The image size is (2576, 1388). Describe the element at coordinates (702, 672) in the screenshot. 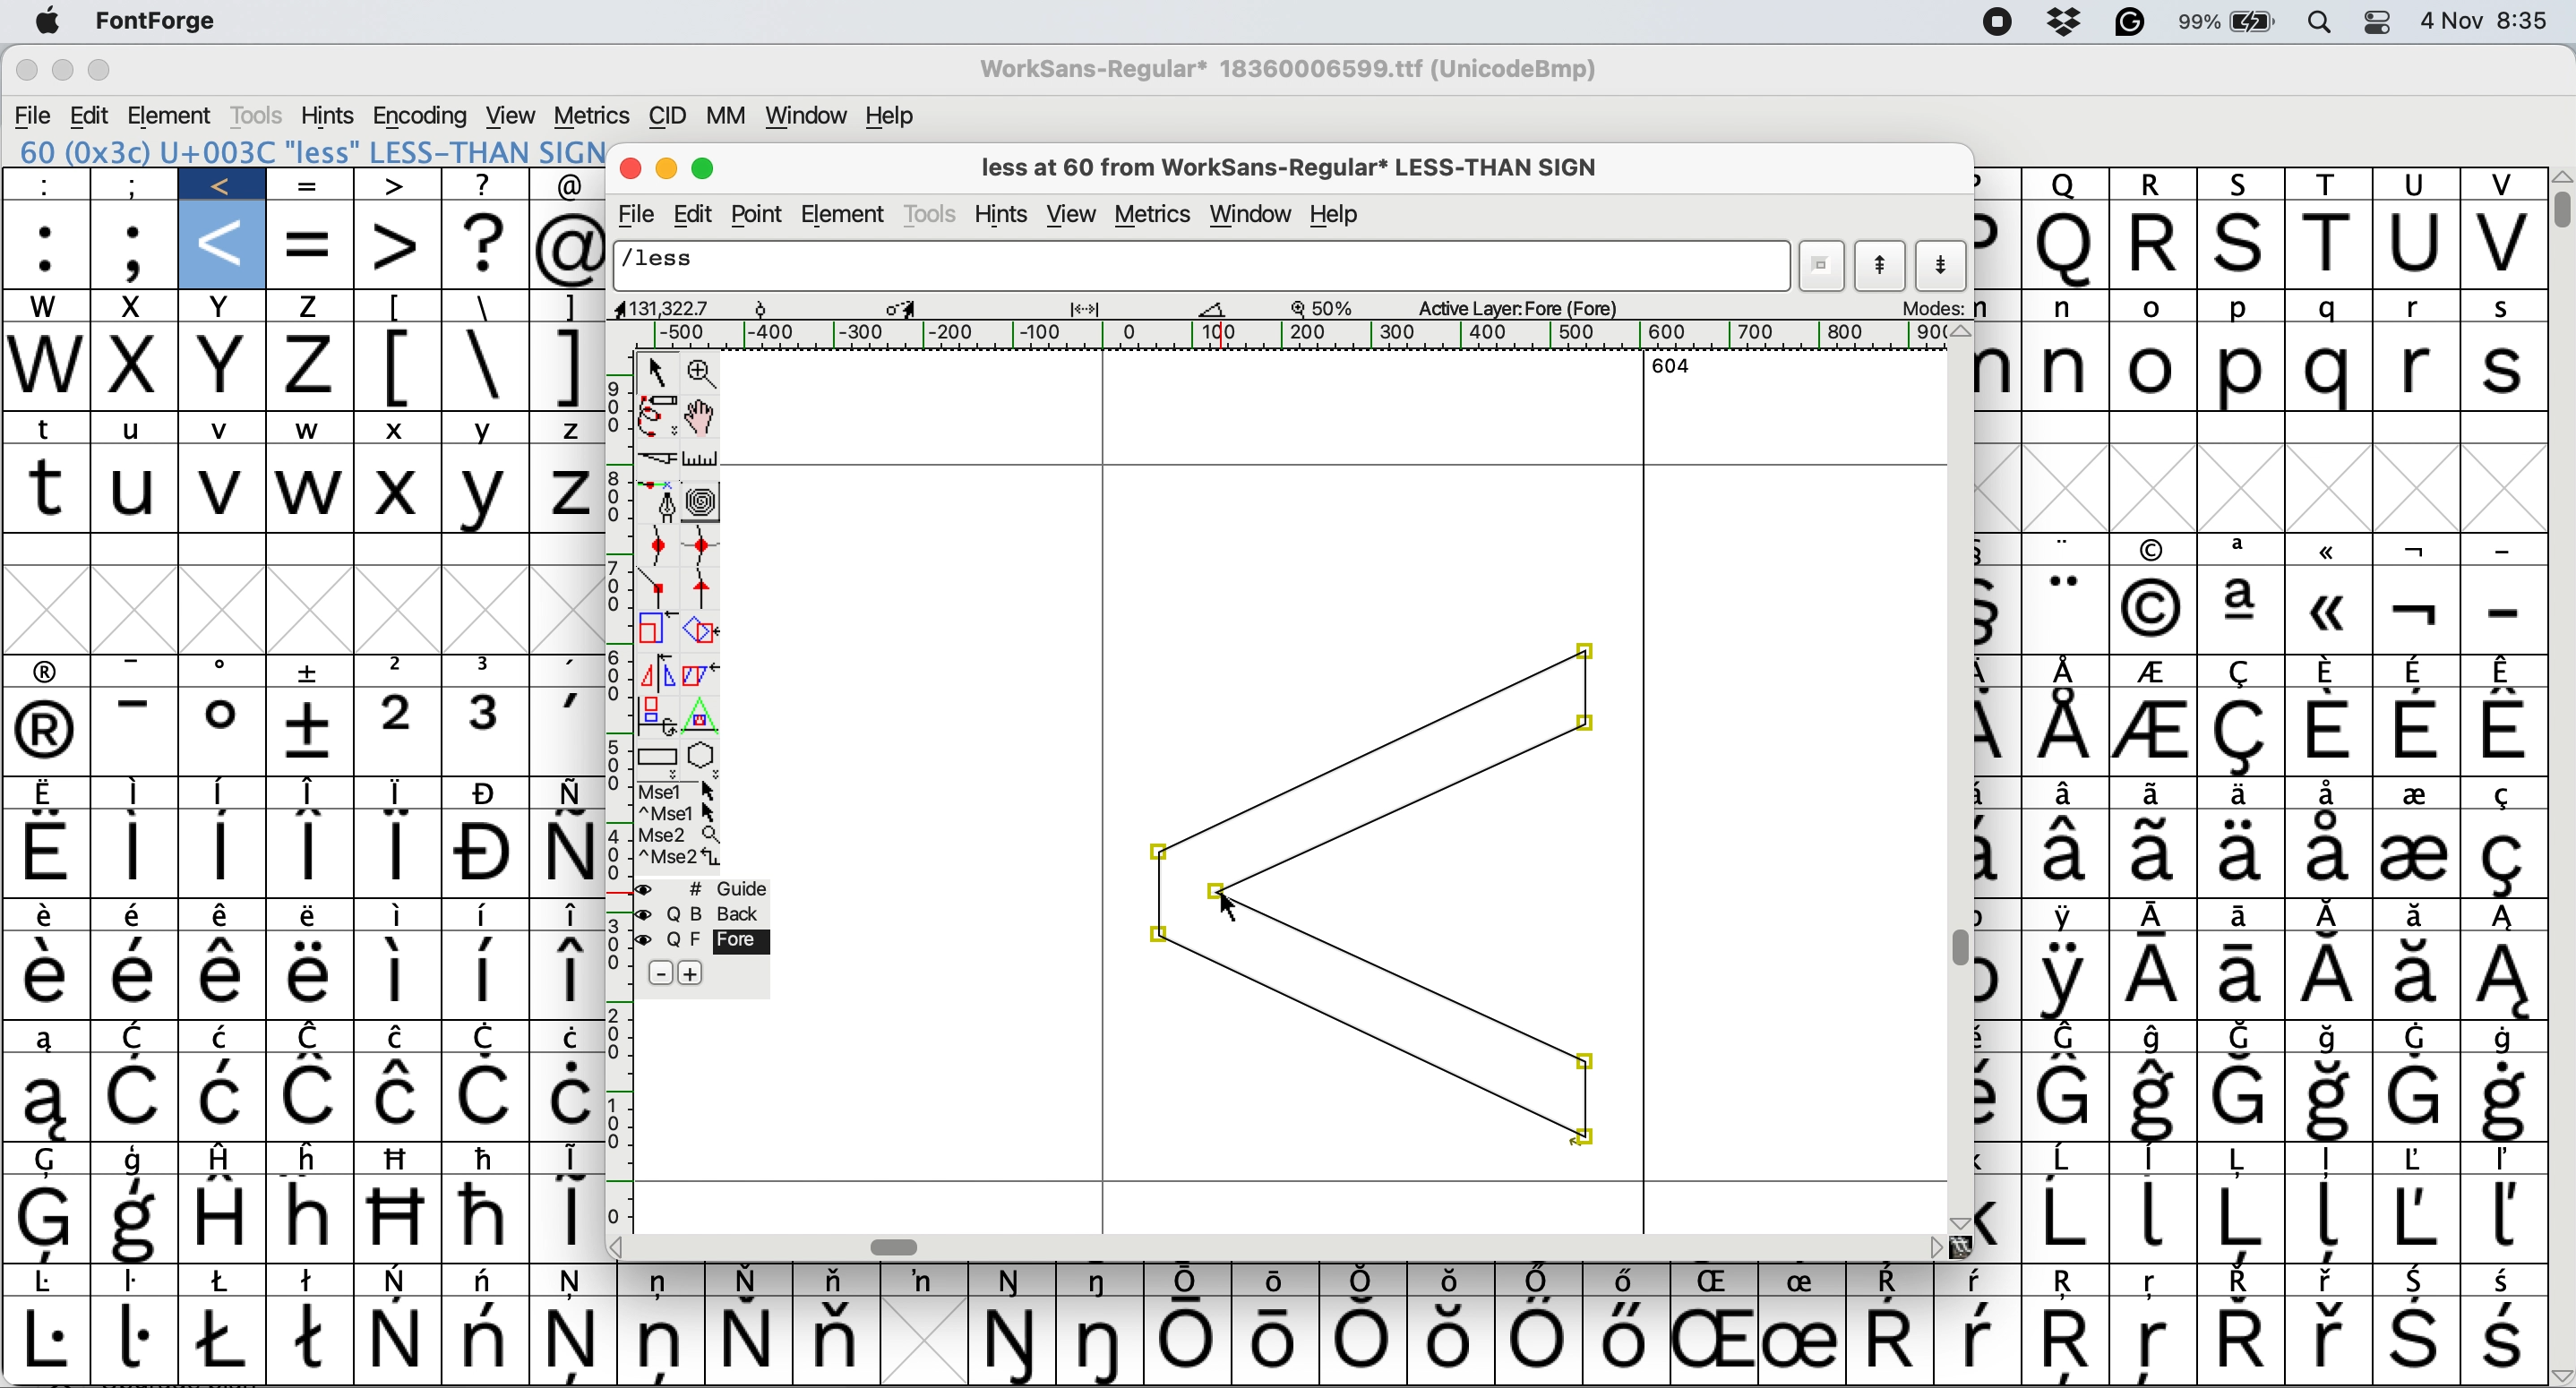

I see `skew the selection` at that location.